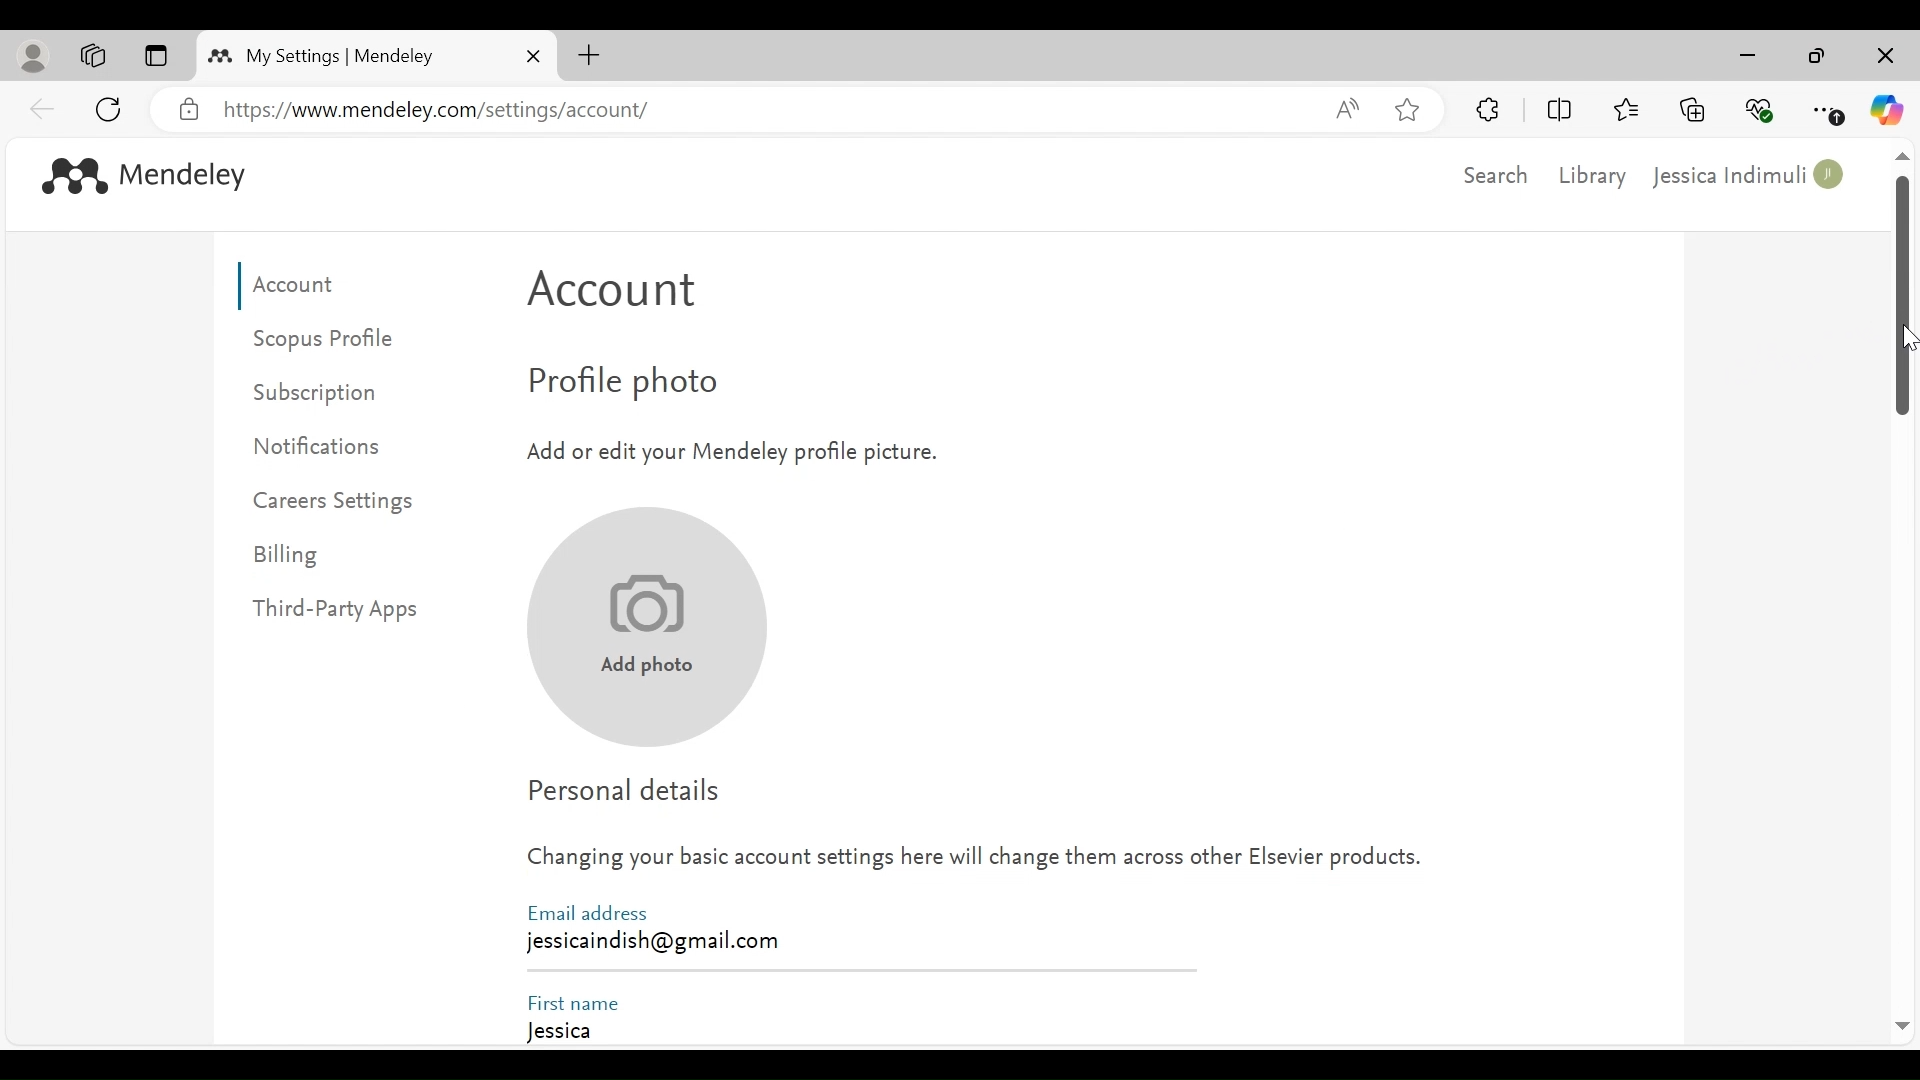 Image resolution: width=1920 pixels, height=1080 pixels. Describe the element at coordinates (1901, 1027) in the screenshot. I see `Scroll Down` at that location.